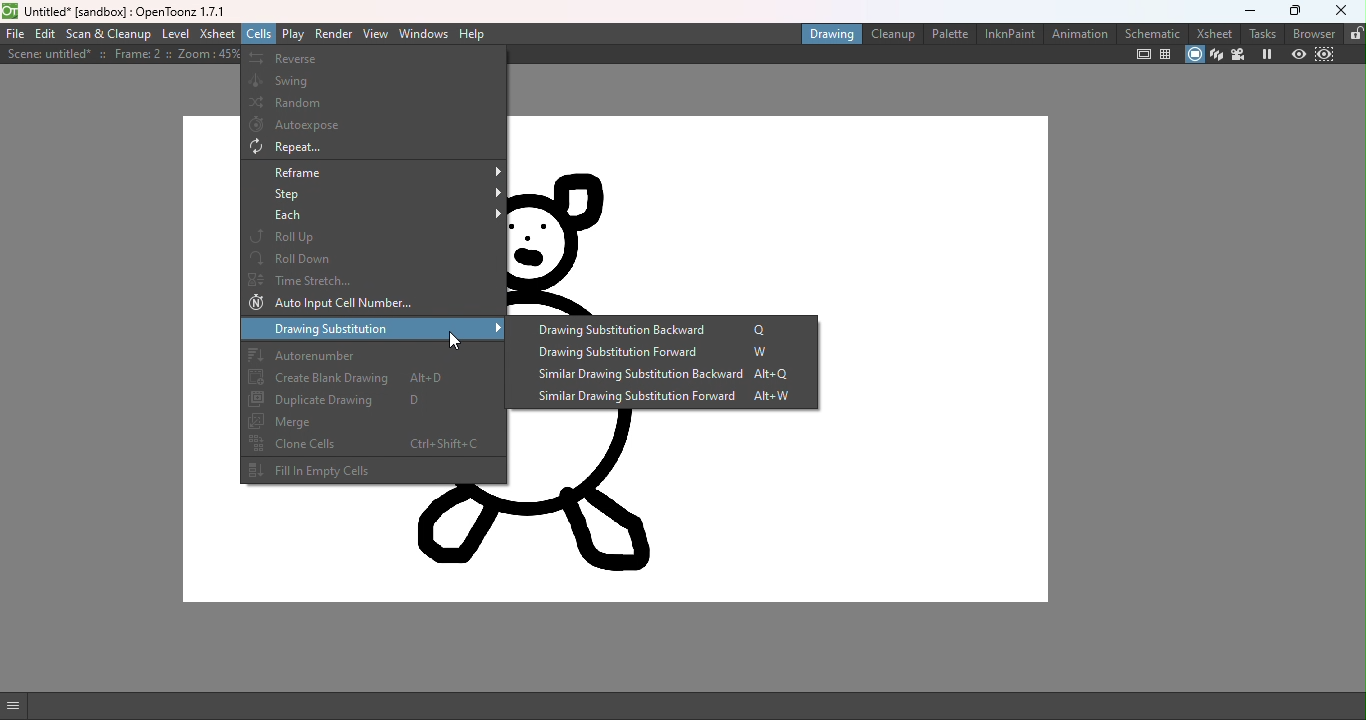  Describe the element at coordinates (372, 443) in the screenshot. I see `Clone cells` at that location.